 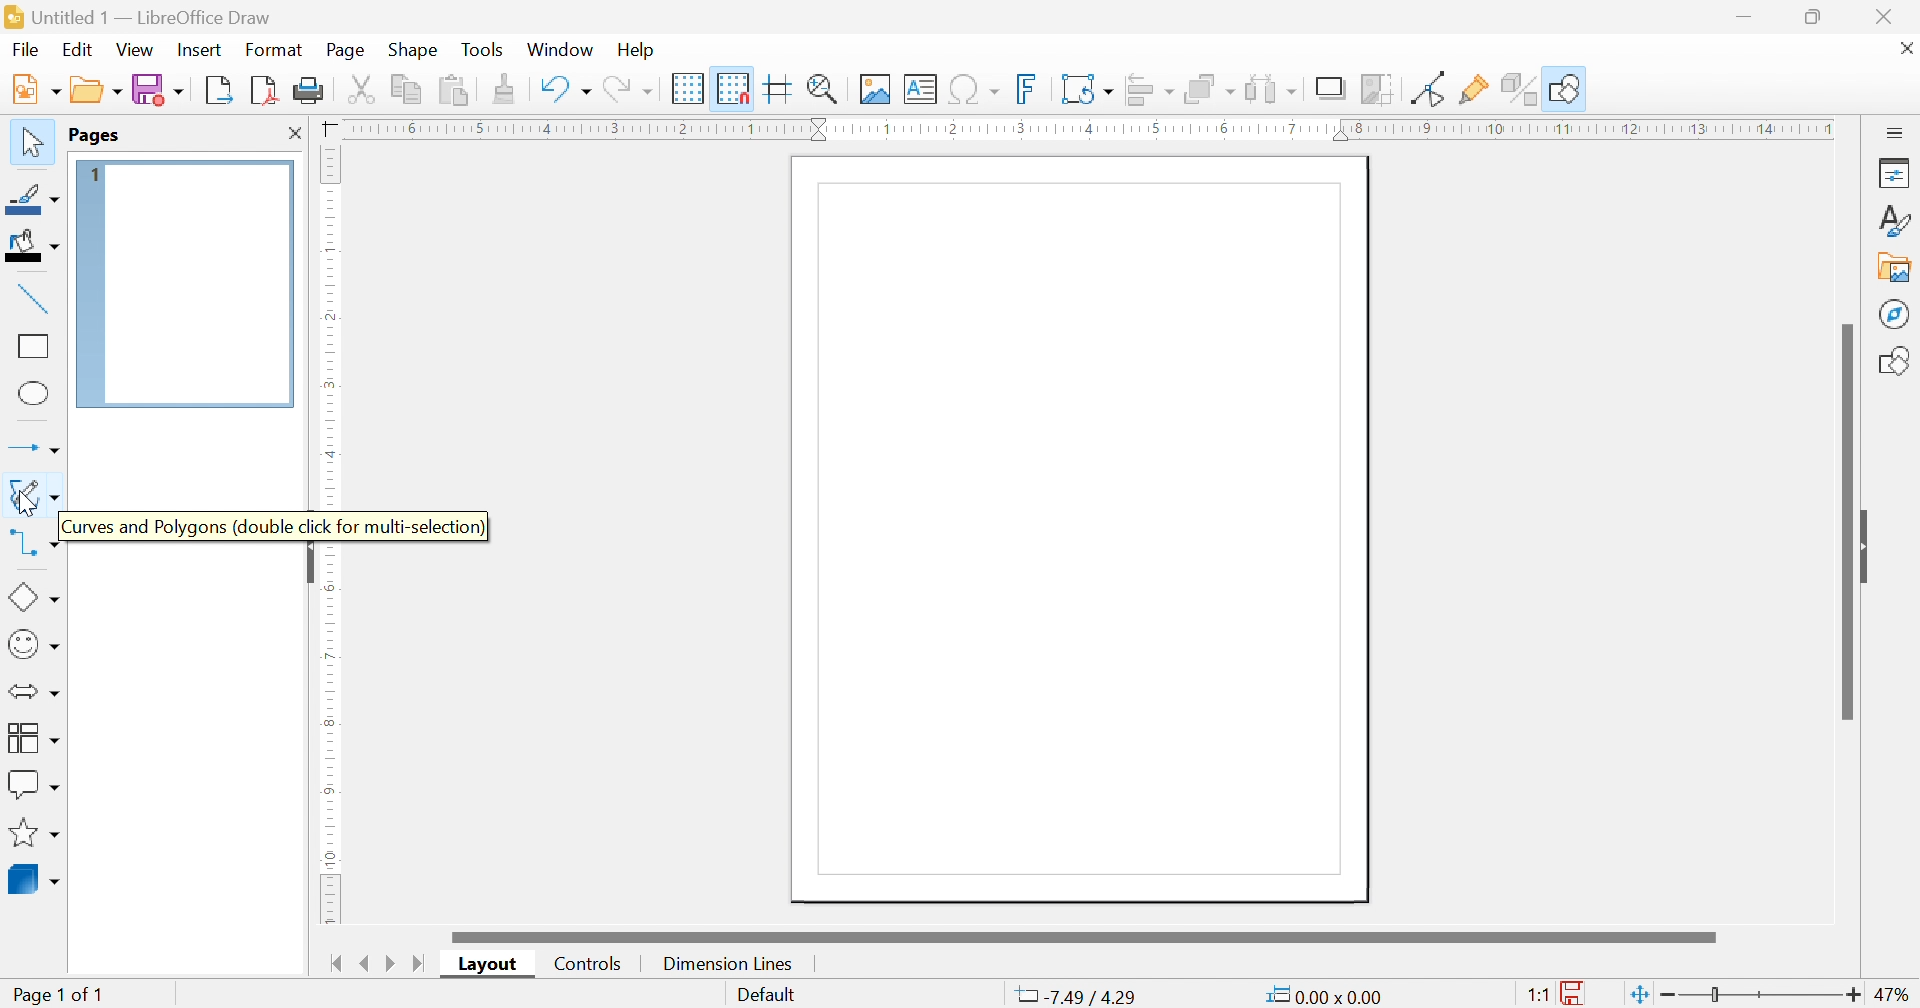 I want to click on save, so click(x=160, y=89).